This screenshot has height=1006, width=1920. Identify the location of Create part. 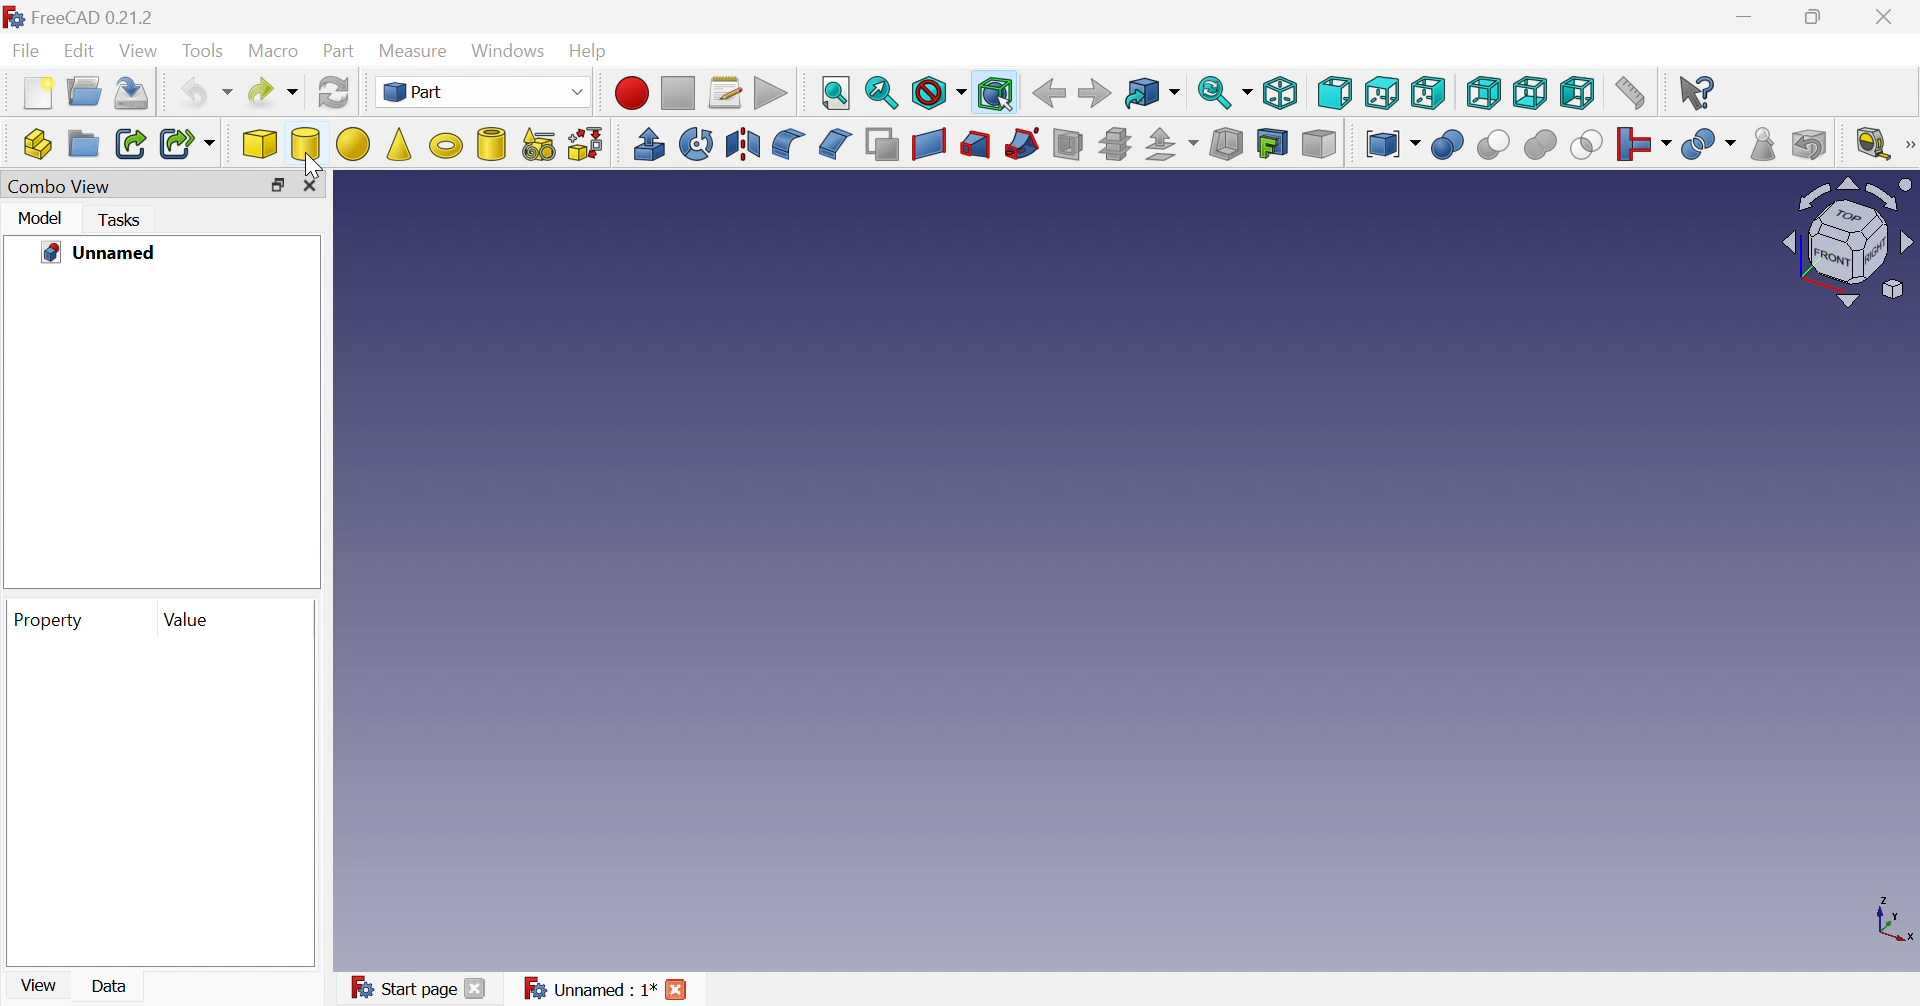
(36, 142).